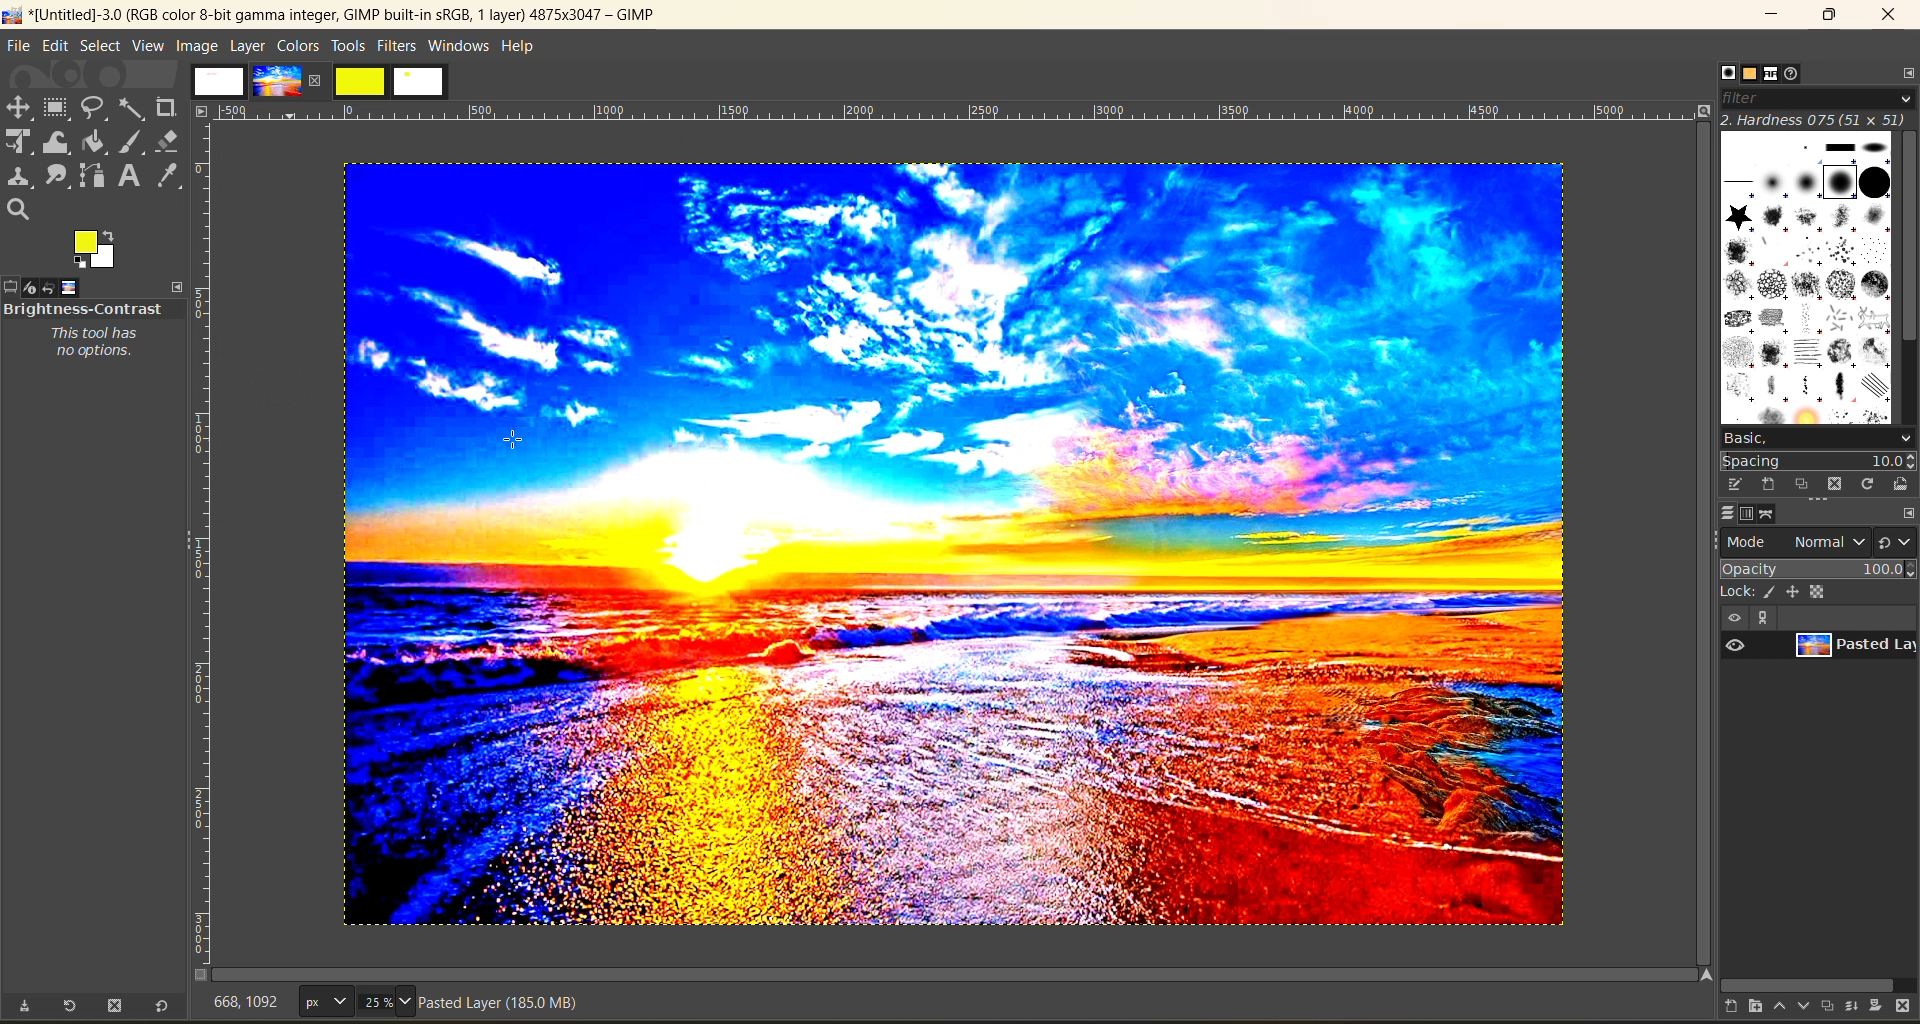  I want to click on mode, so click(1796, 541).